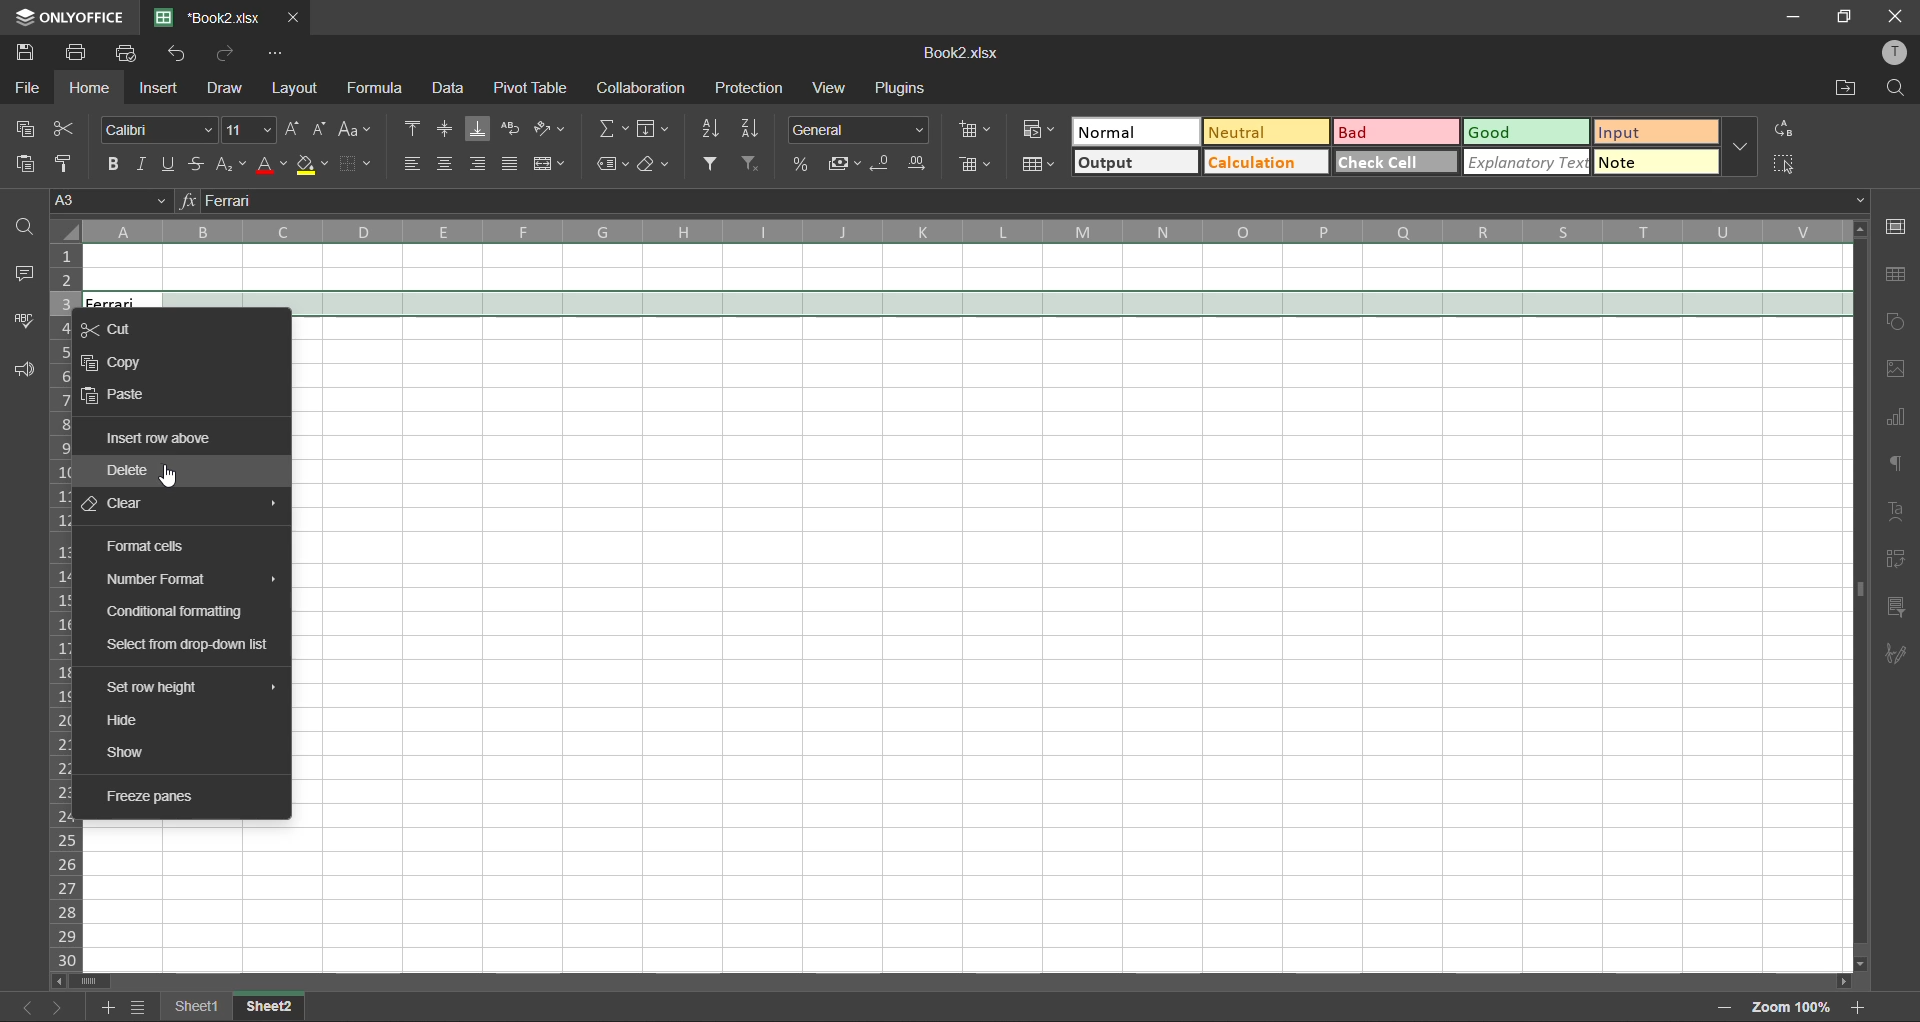  Describe the element at coordinates (1023, 201) in the screenshot. I see `formula bar` at that location.